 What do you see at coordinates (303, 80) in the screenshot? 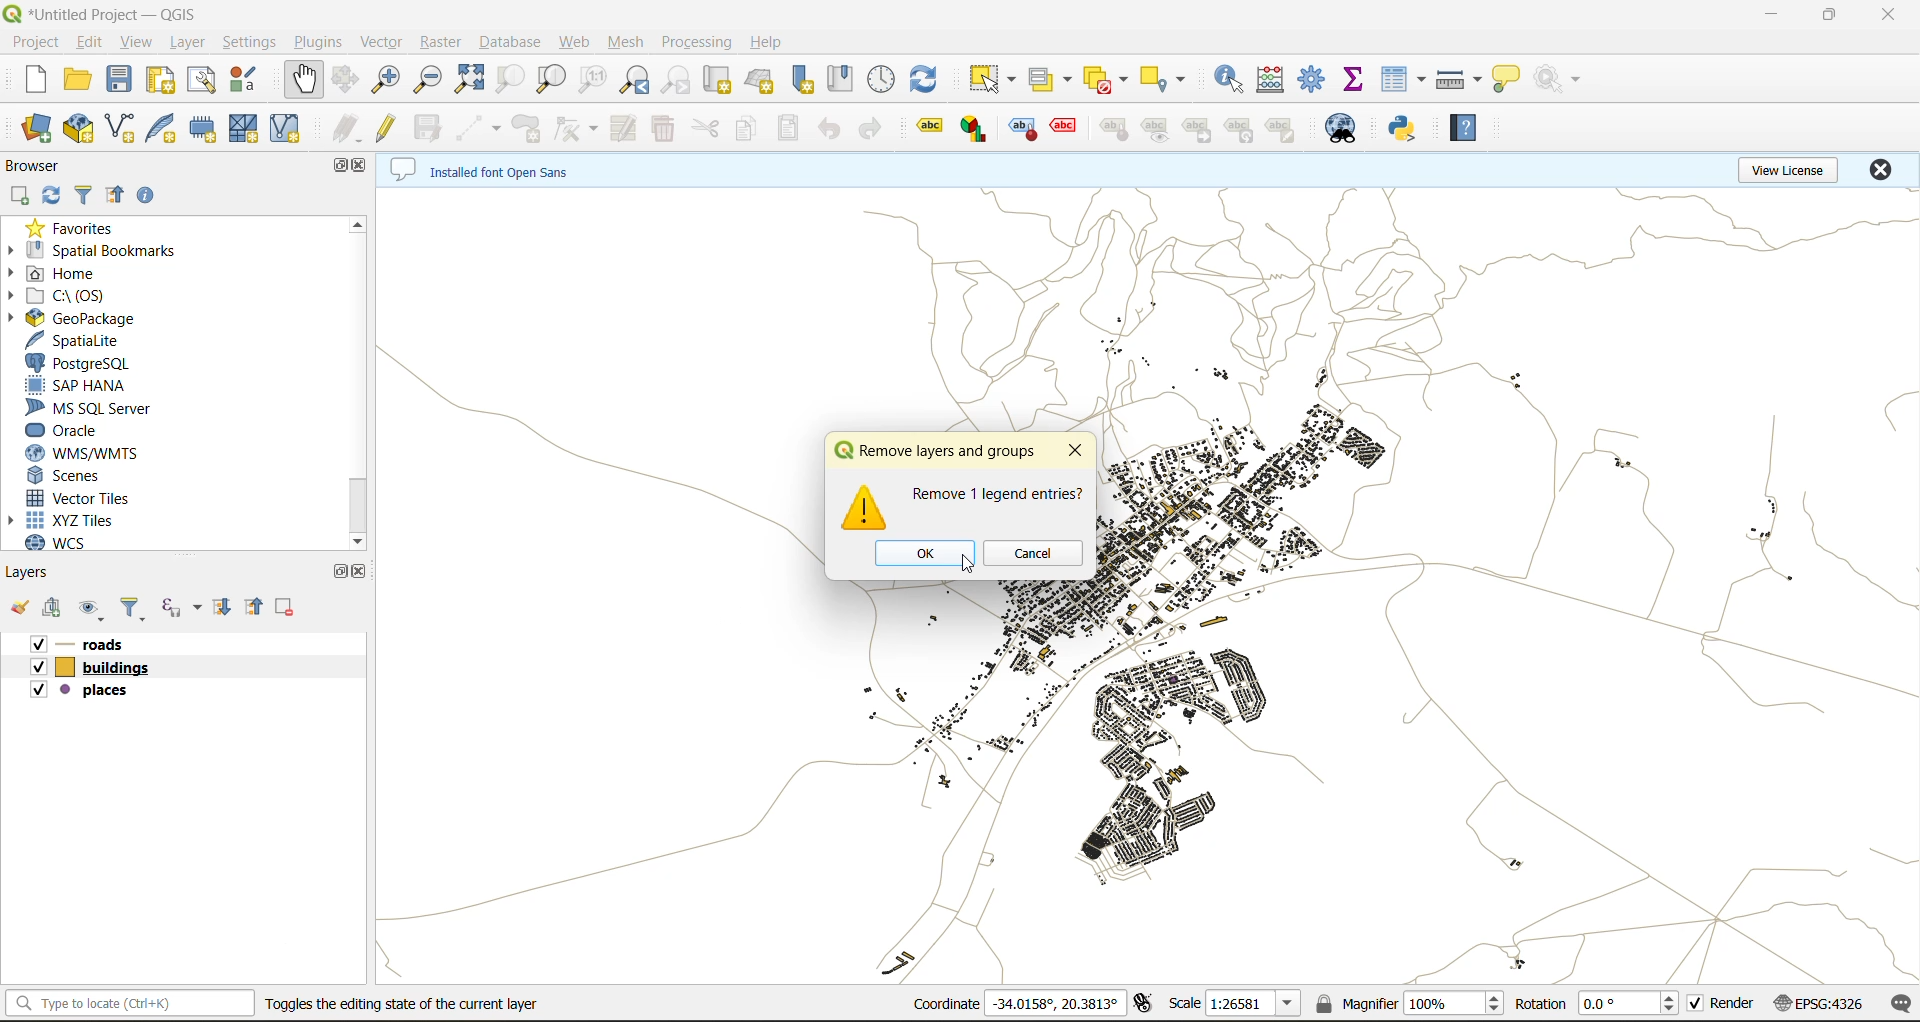
I see `pan map` at bounding box center [303, 80].